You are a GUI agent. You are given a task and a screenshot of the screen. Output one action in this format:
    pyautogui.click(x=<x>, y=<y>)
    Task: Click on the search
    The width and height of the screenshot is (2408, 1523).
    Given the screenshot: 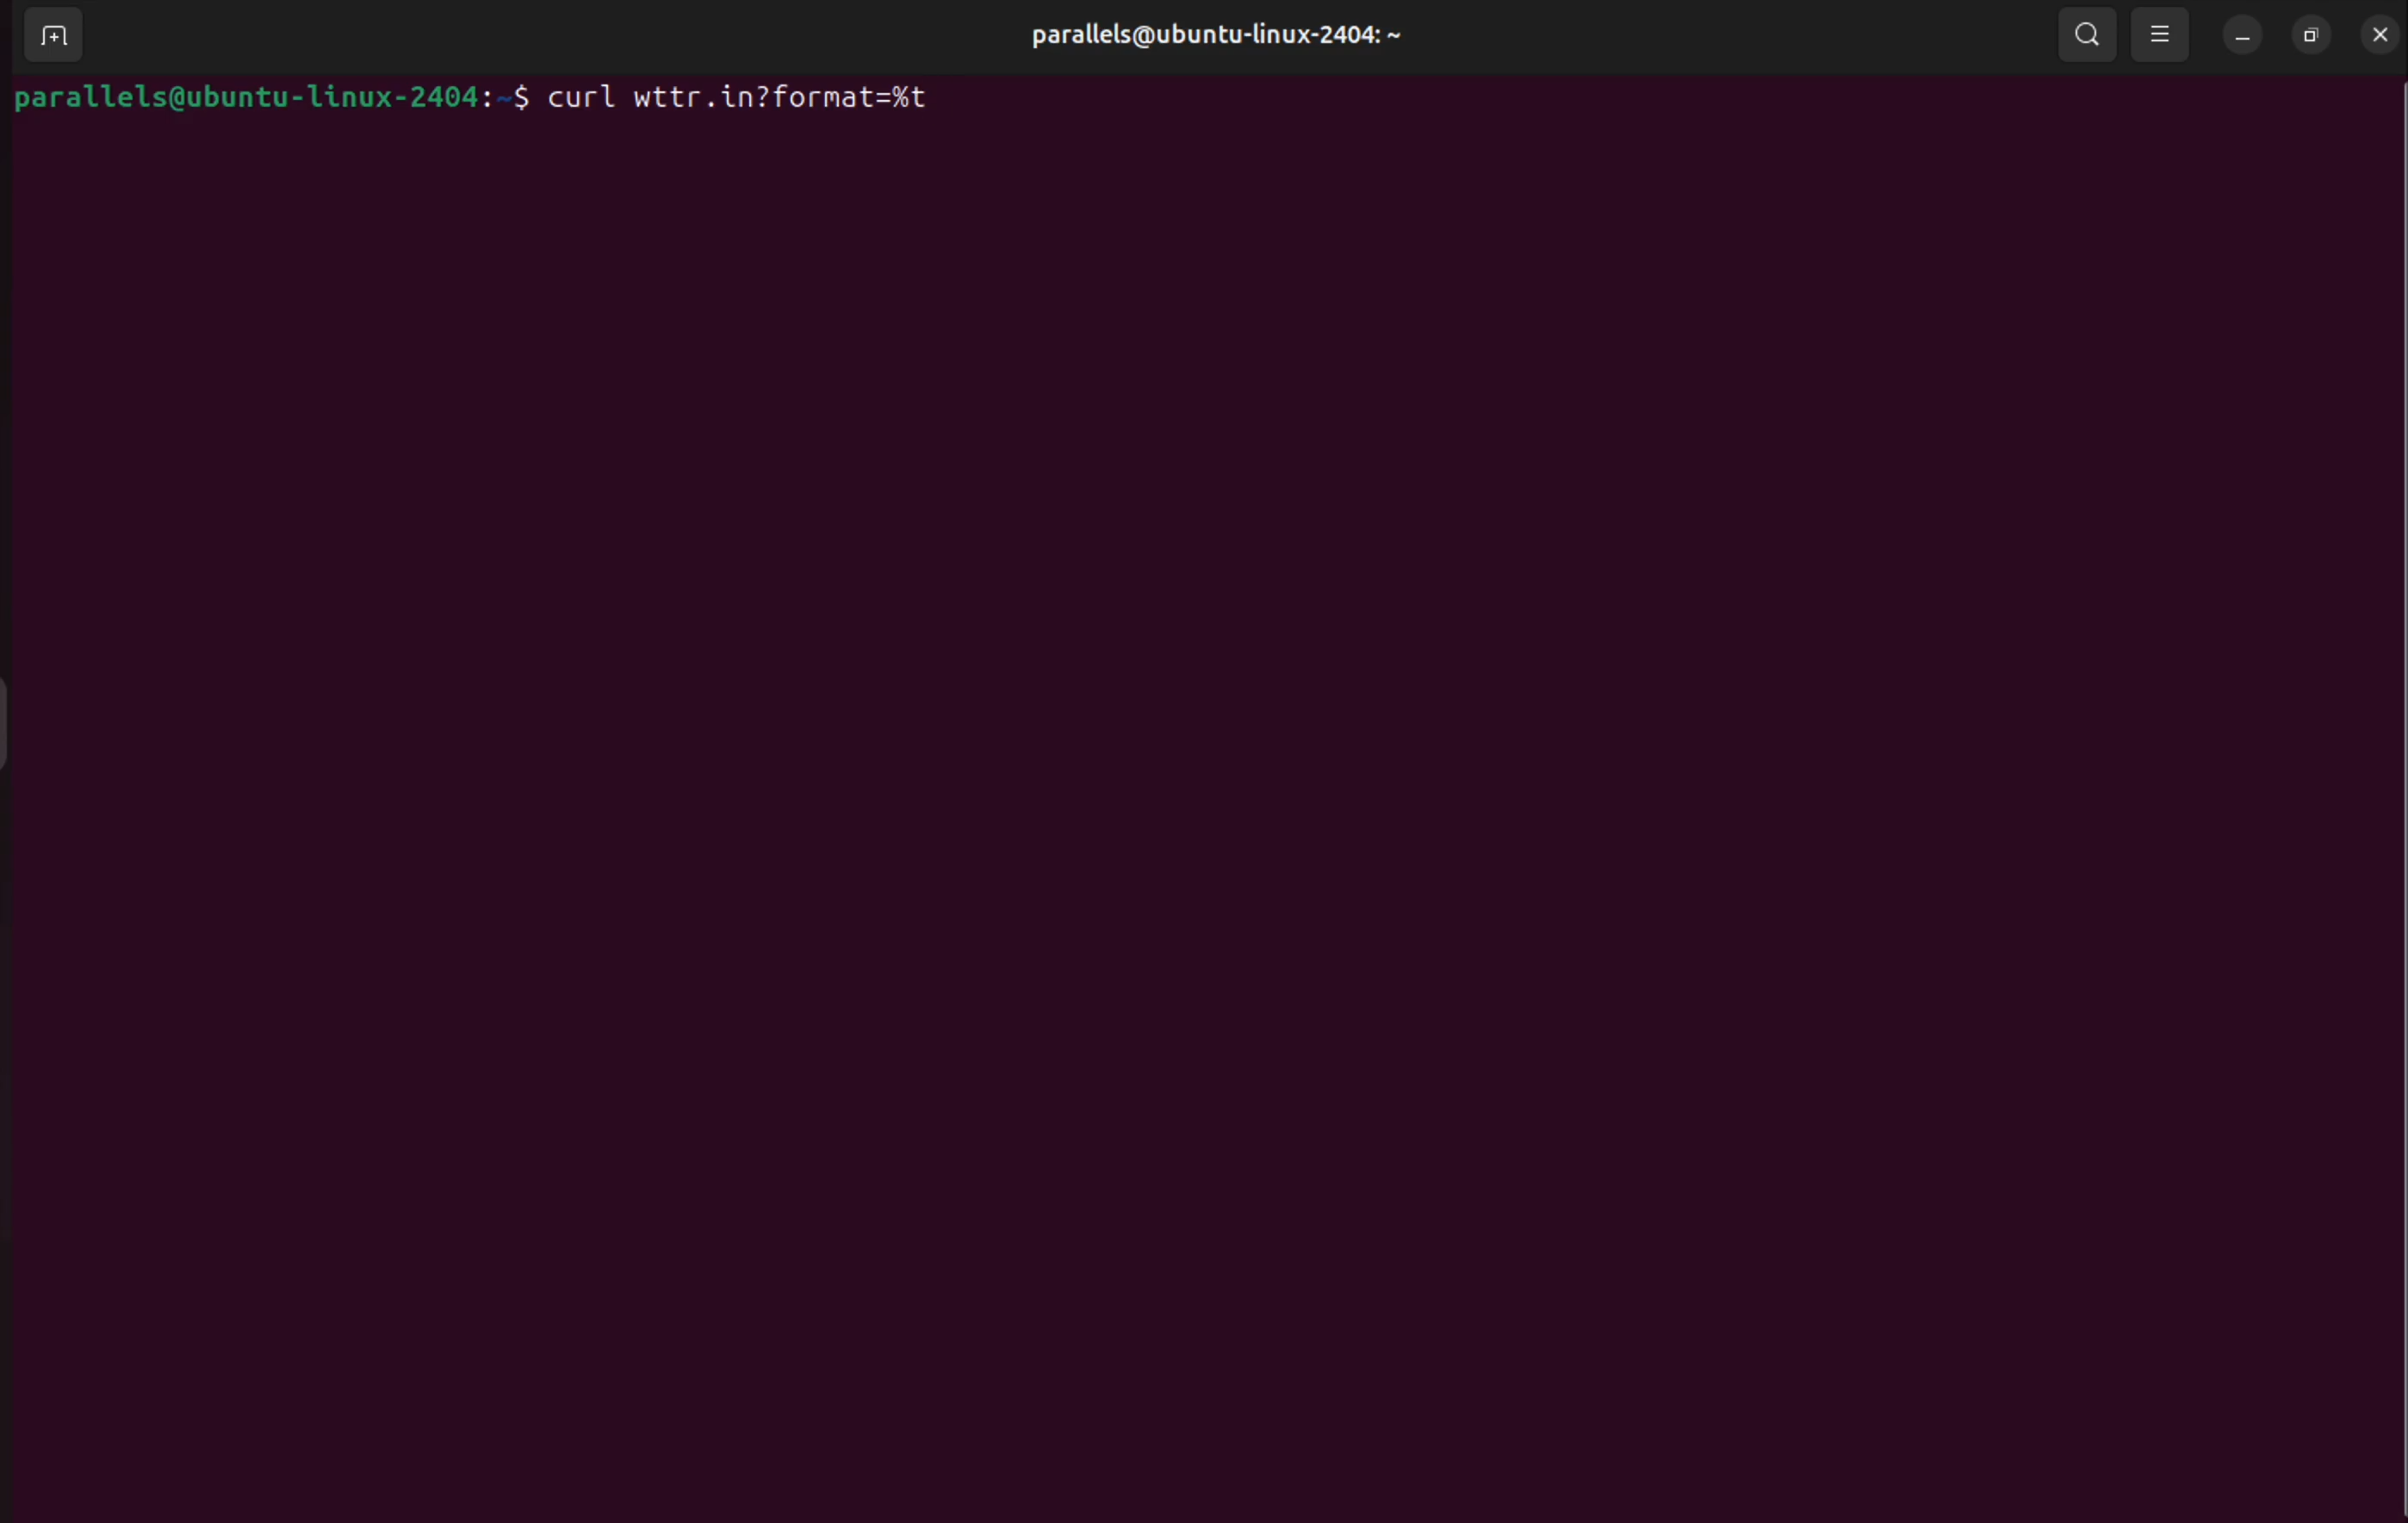 What is the action you would take?
    pyautogui.click(x=2089, y=39)
    